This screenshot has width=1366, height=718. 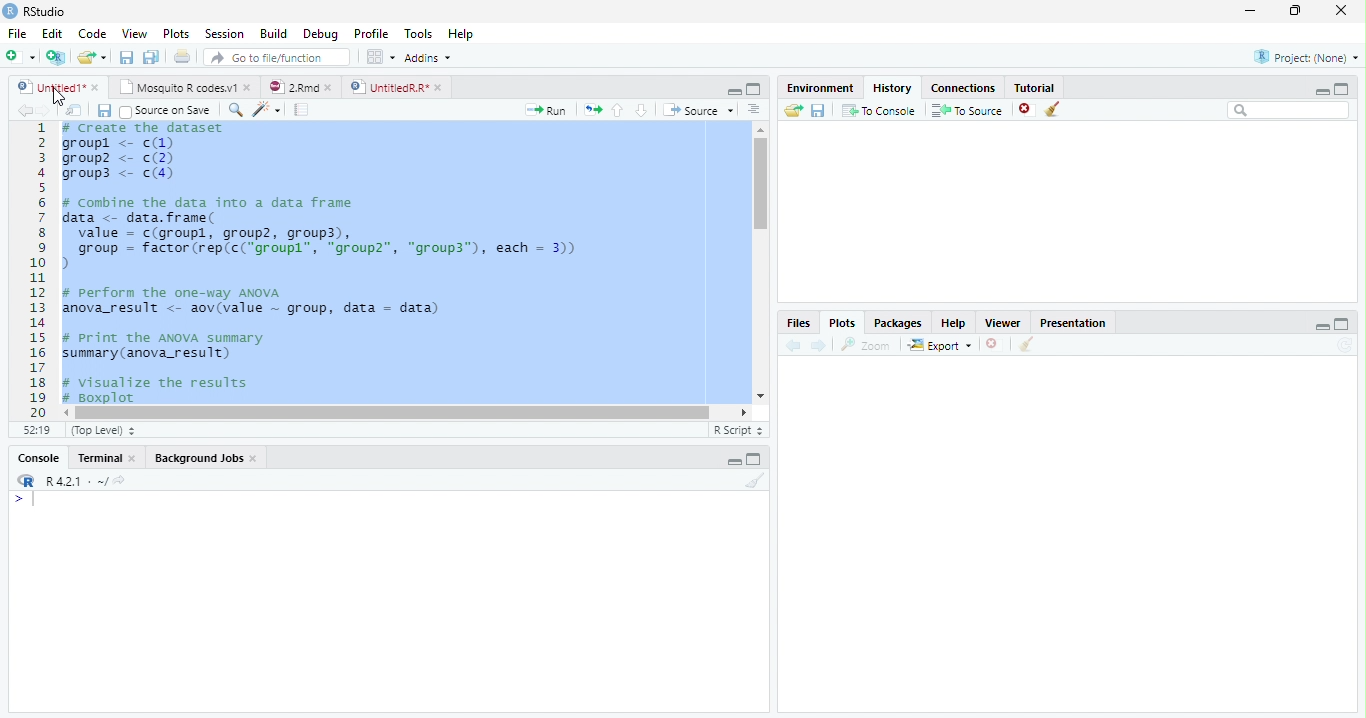 What do you see at coordinates (420, 33) in the screenshot?
I see `Tools` at bounding box center [420, 33].